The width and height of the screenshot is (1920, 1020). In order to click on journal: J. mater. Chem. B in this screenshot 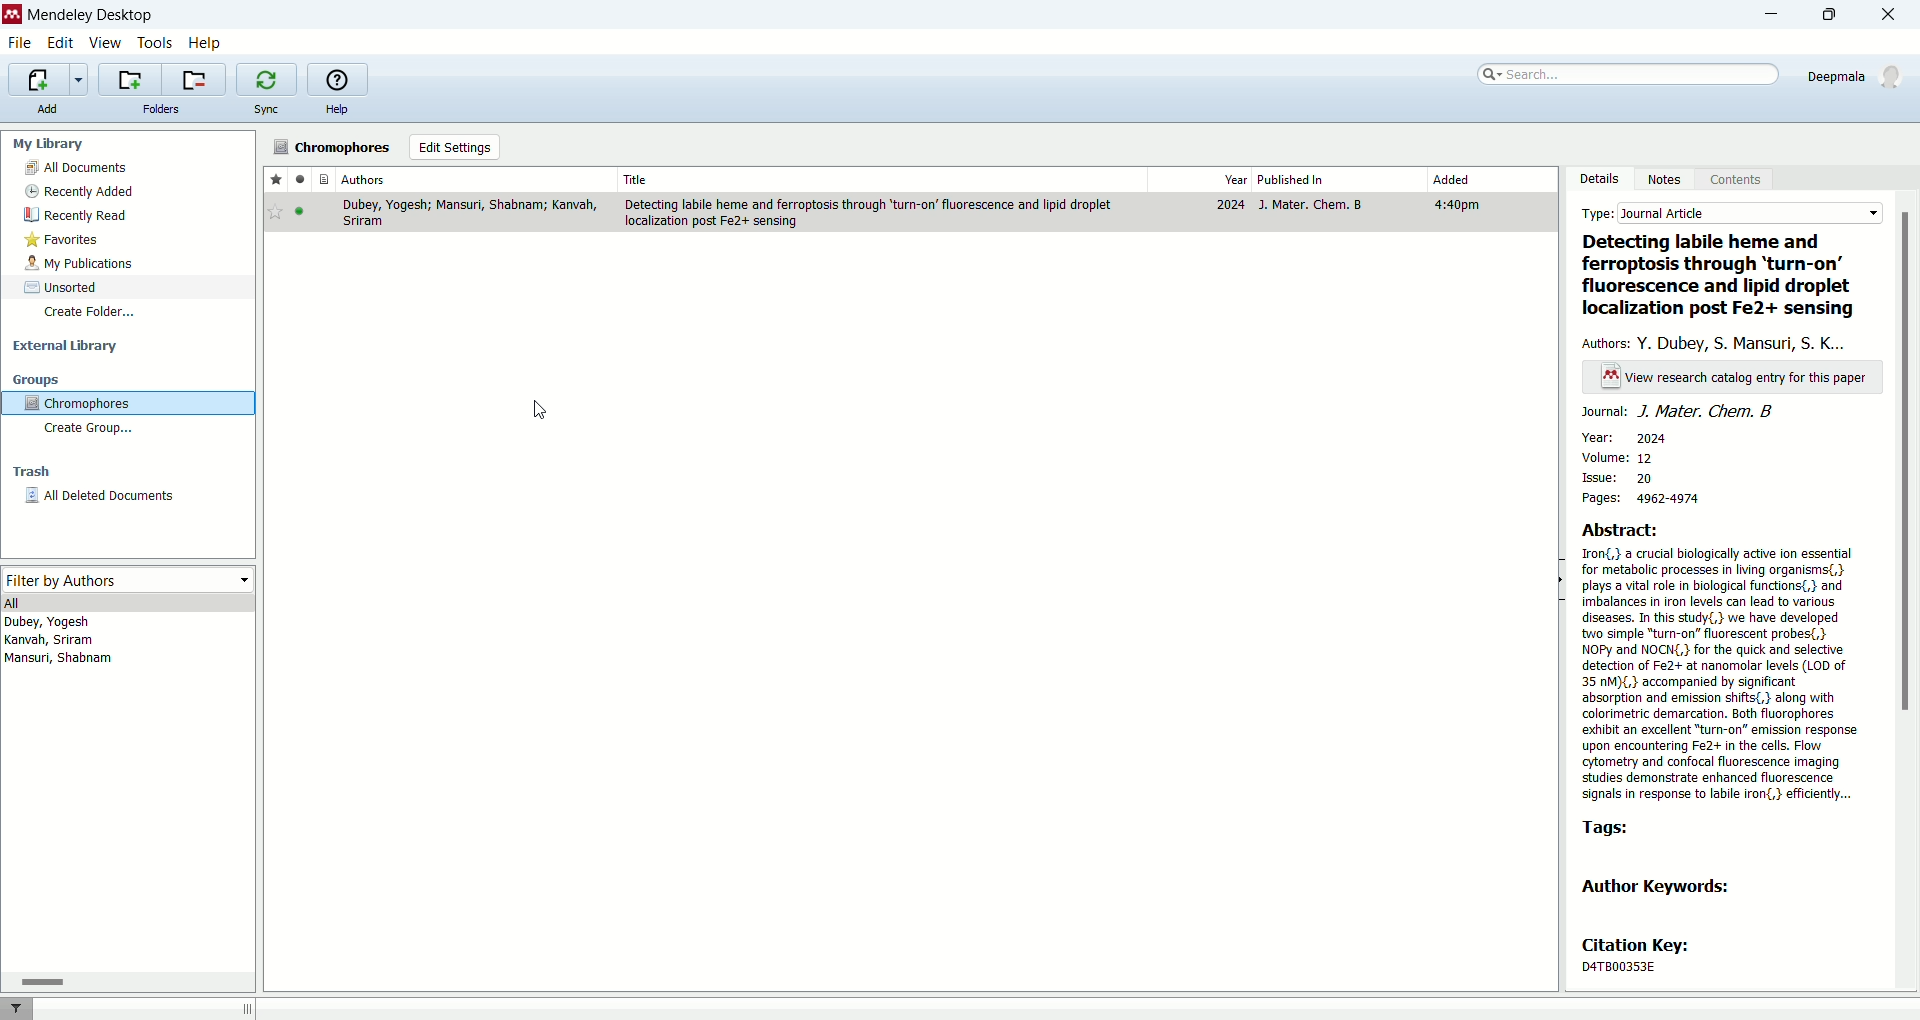, I will do `click(1679, 412)`.